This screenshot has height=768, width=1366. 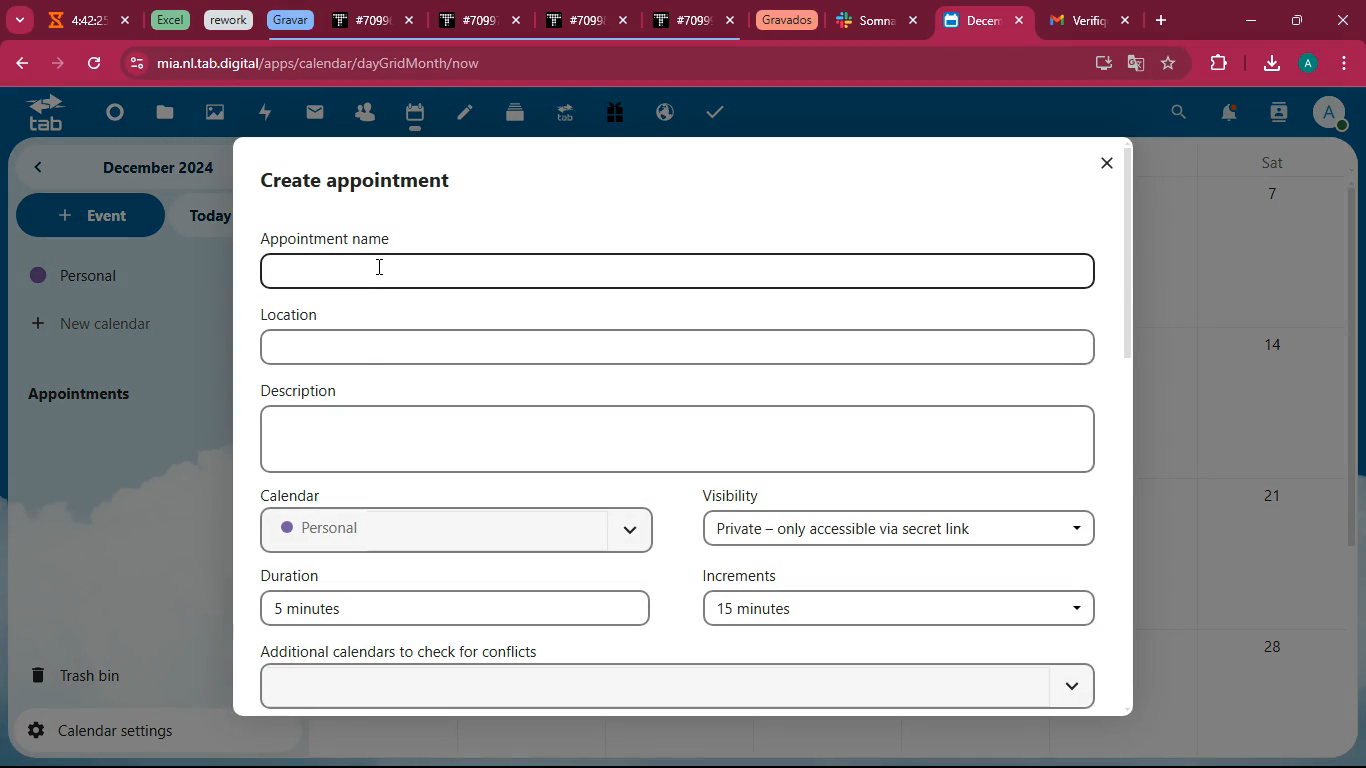 What do you see at coordinates (110, 729) in the screenshot?
I see `calendar settings` at bounding box center [110, 729].